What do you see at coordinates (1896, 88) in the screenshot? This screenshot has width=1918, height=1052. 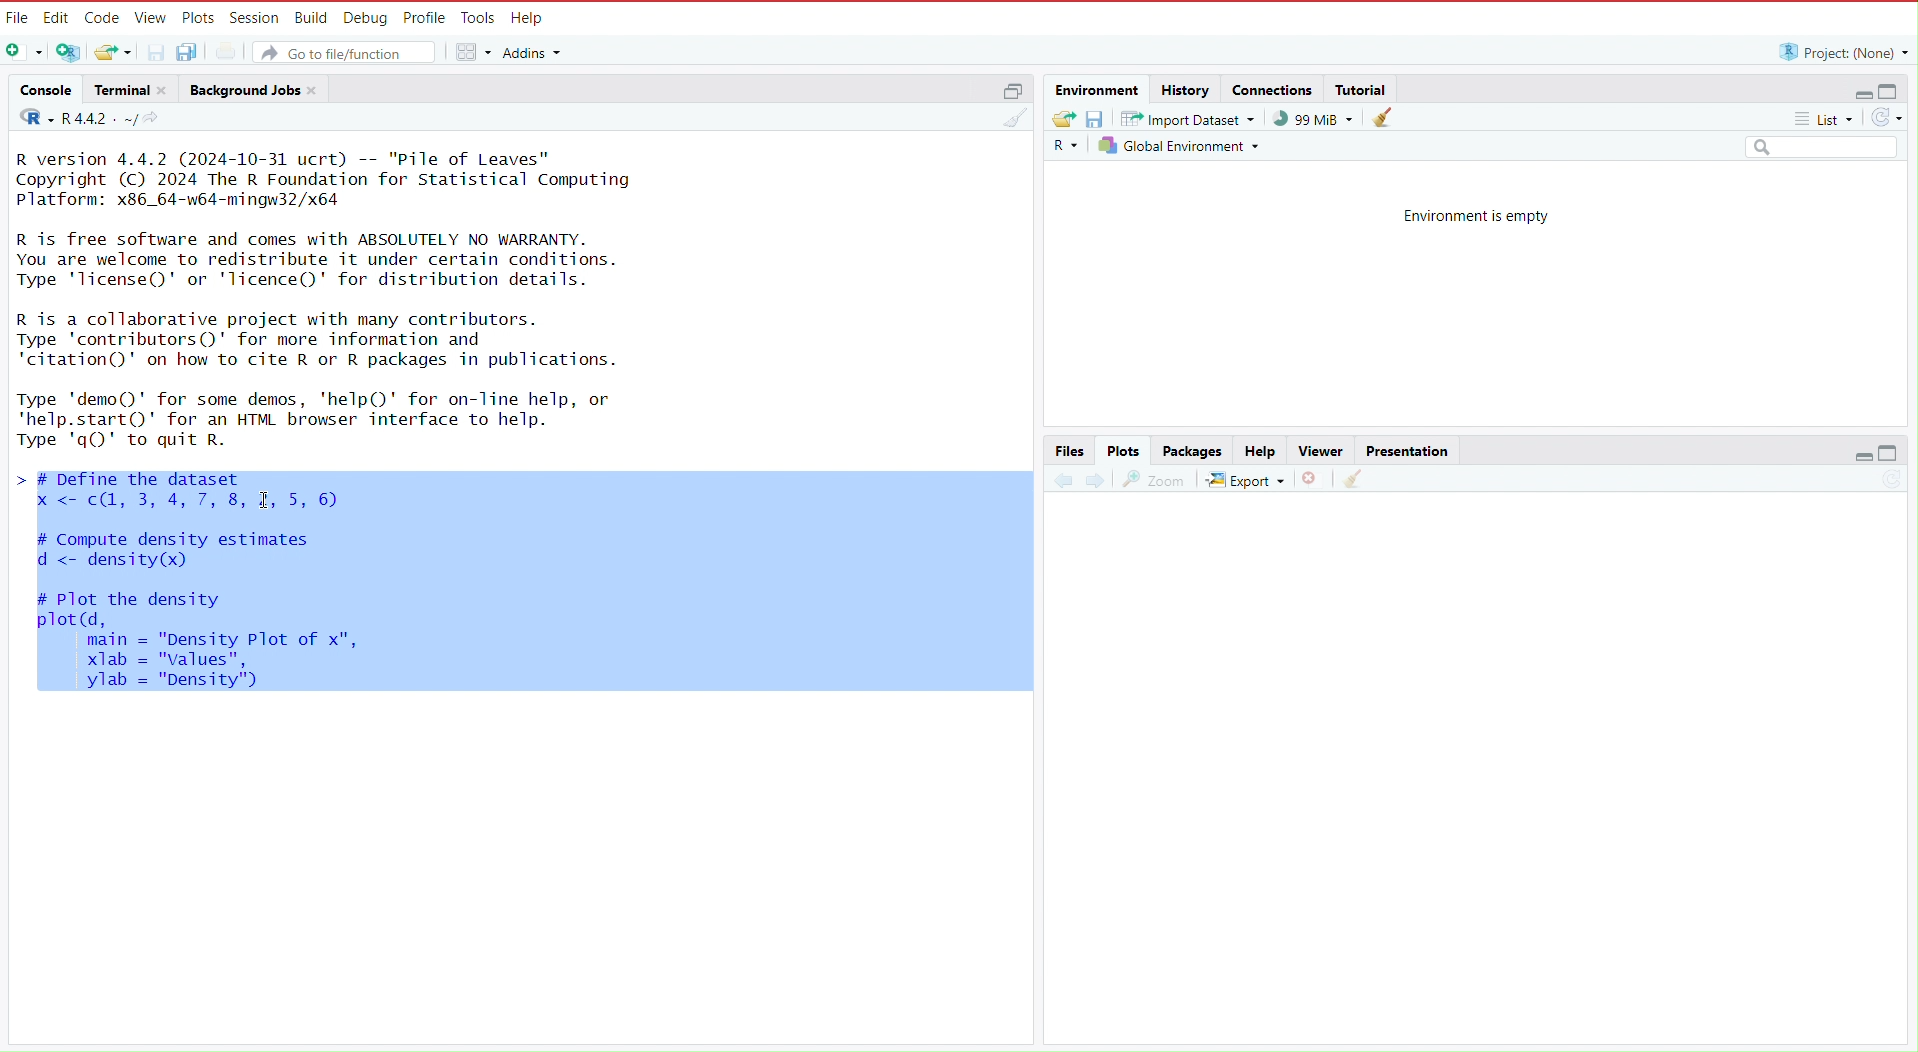 I see `maximize` at bounding box center [1896, 88].